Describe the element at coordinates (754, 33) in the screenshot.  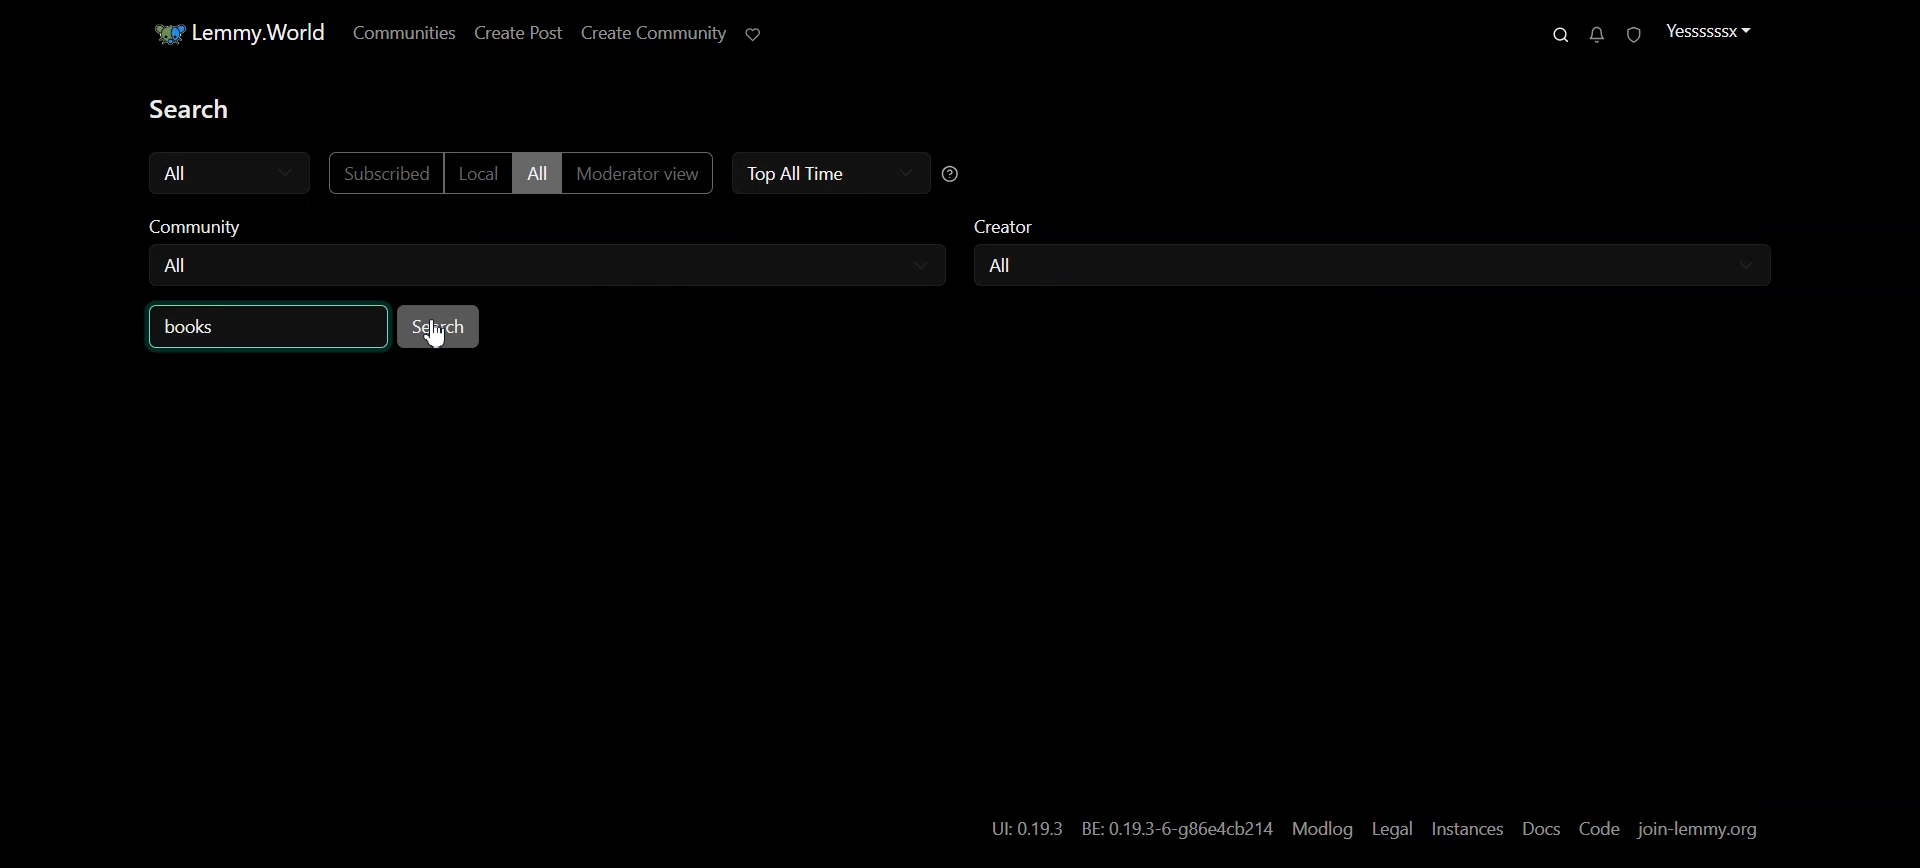
I see `Support Limmy` at that location.